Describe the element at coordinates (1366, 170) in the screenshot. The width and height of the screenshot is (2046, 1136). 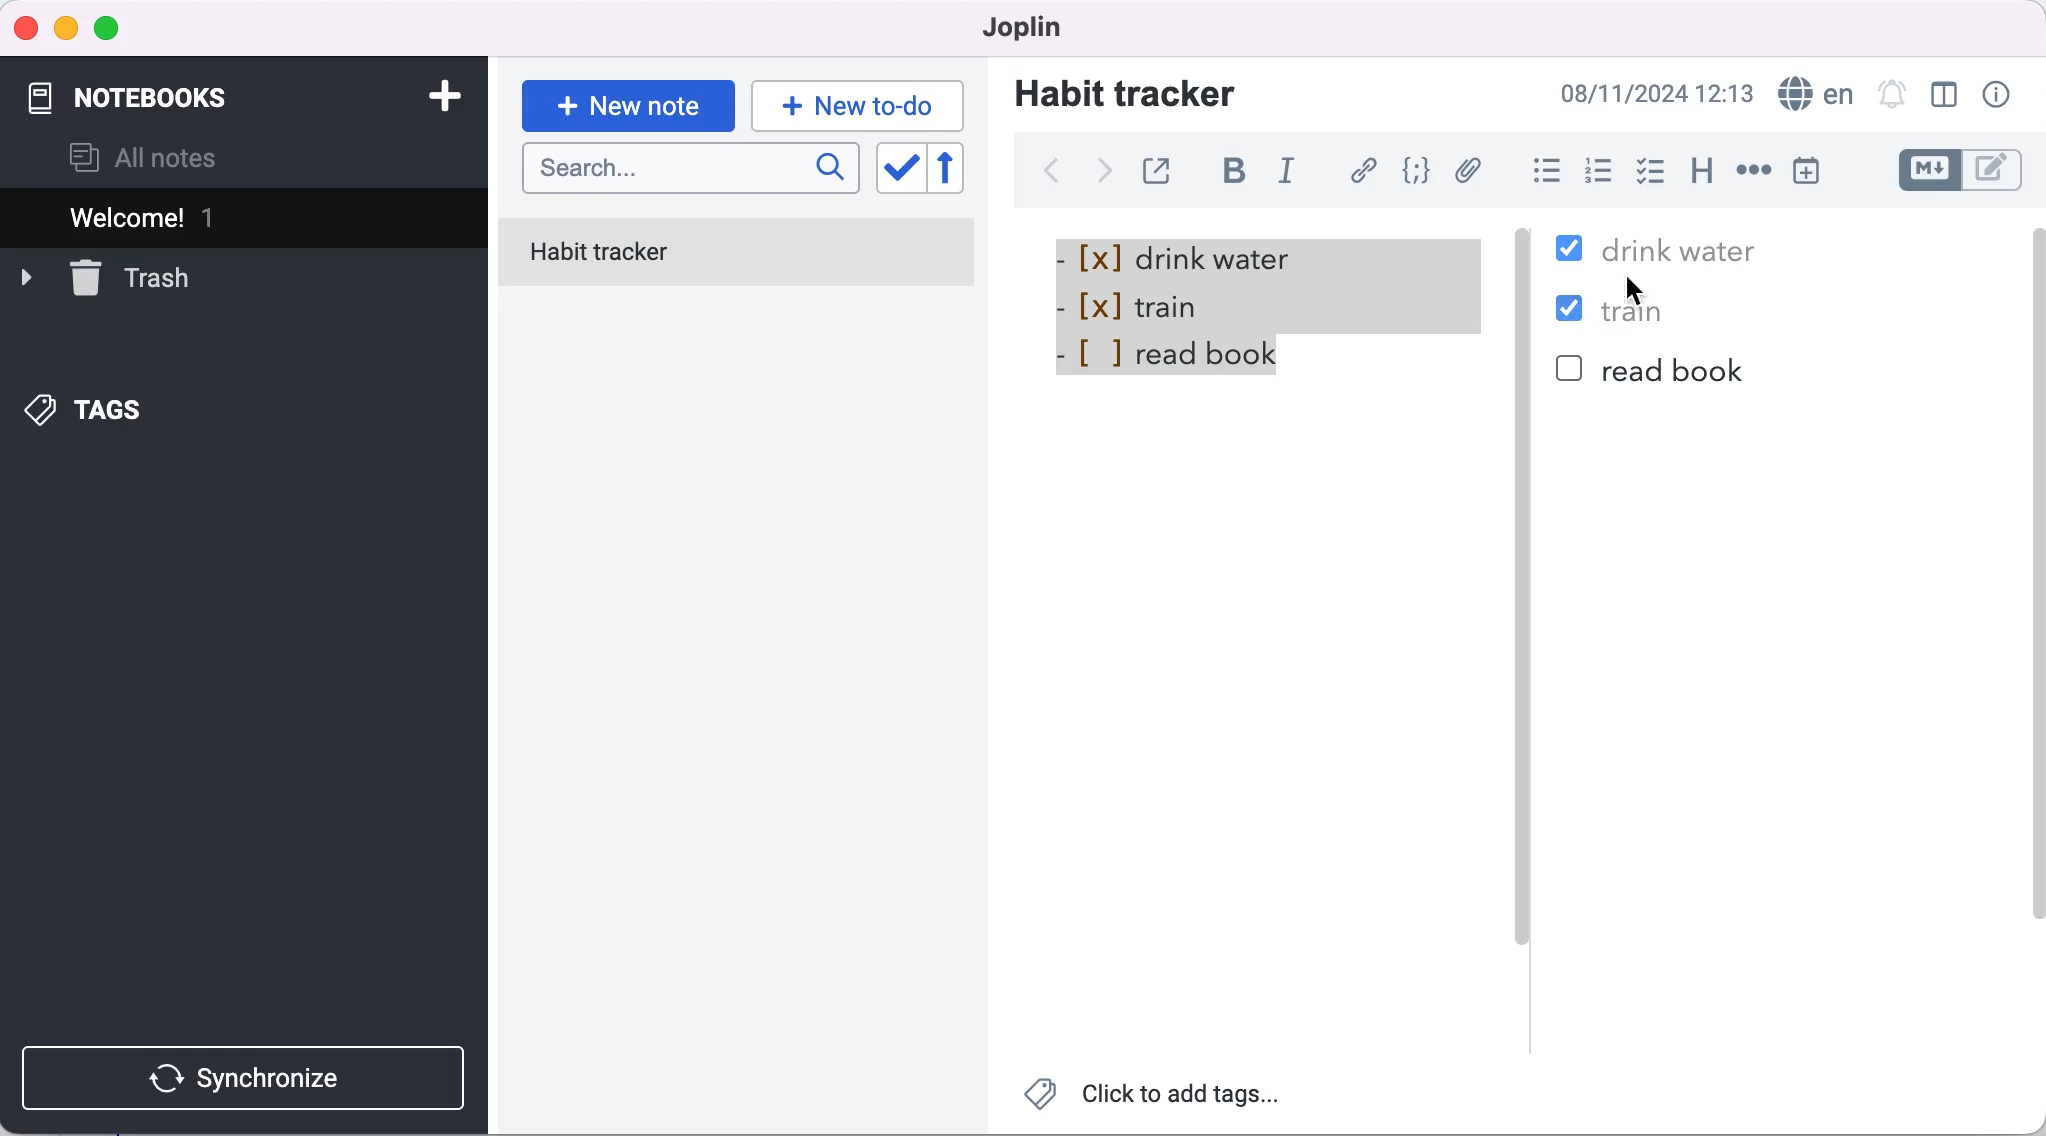
I see `hyperlink` at that location.